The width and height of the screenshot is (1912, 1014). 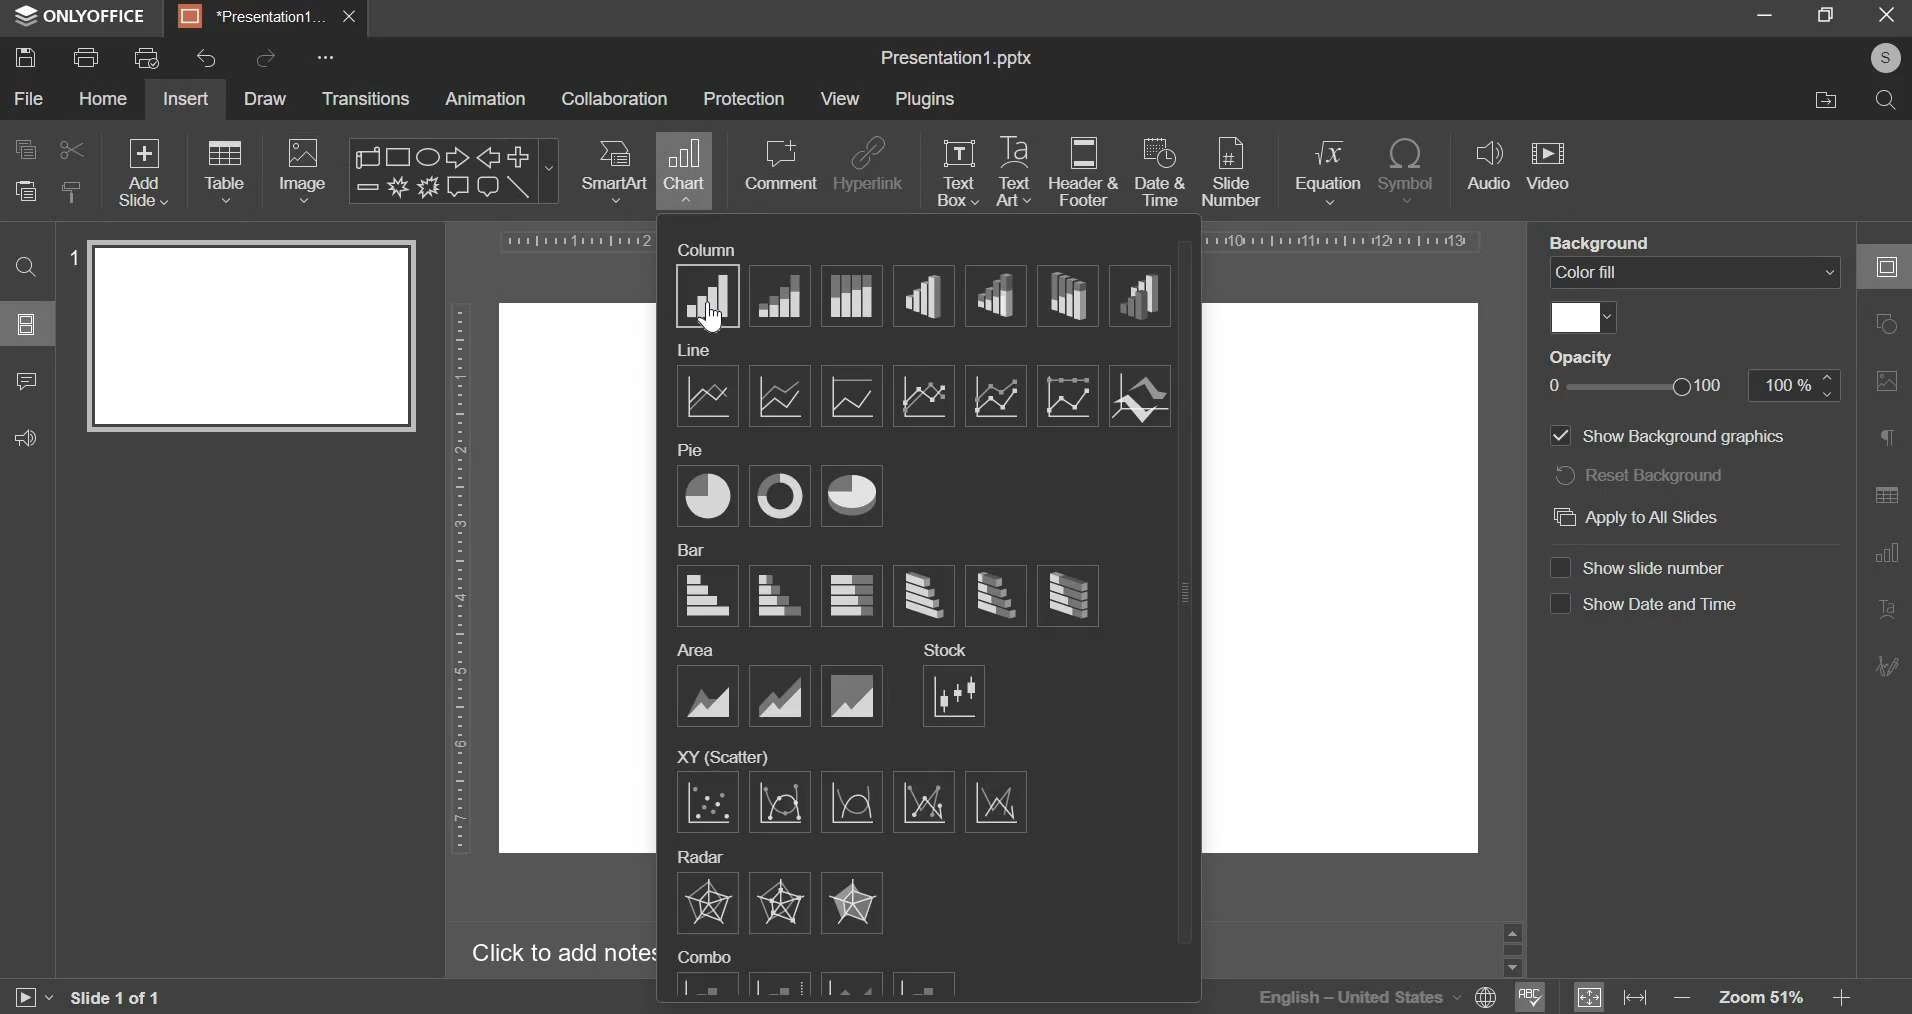 I want to click on file, so click(x=28, y=99).